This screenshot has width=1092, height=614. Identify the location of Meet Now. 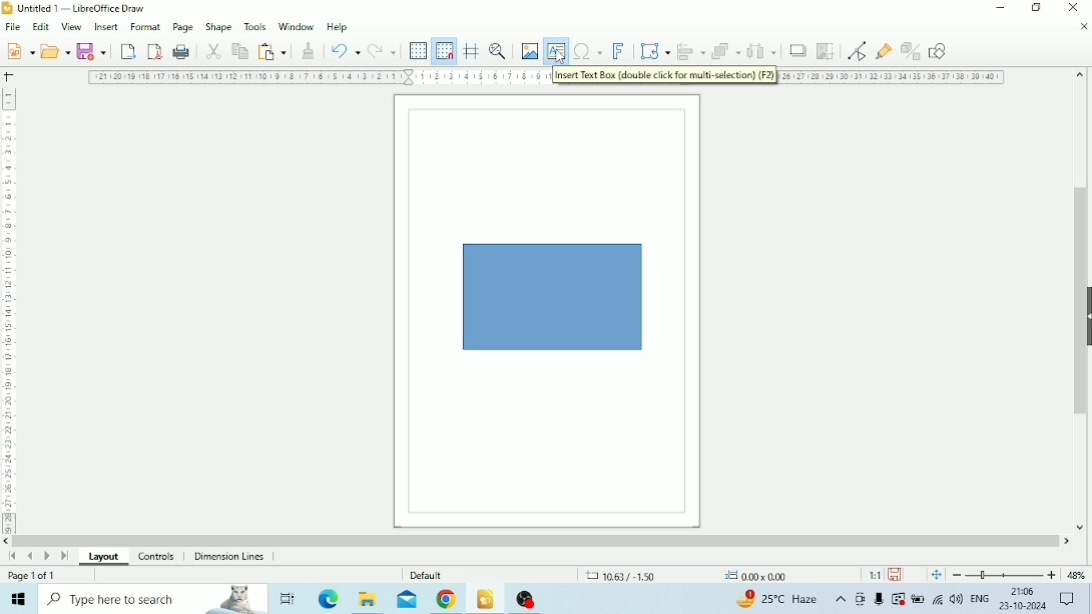
(860, 599).